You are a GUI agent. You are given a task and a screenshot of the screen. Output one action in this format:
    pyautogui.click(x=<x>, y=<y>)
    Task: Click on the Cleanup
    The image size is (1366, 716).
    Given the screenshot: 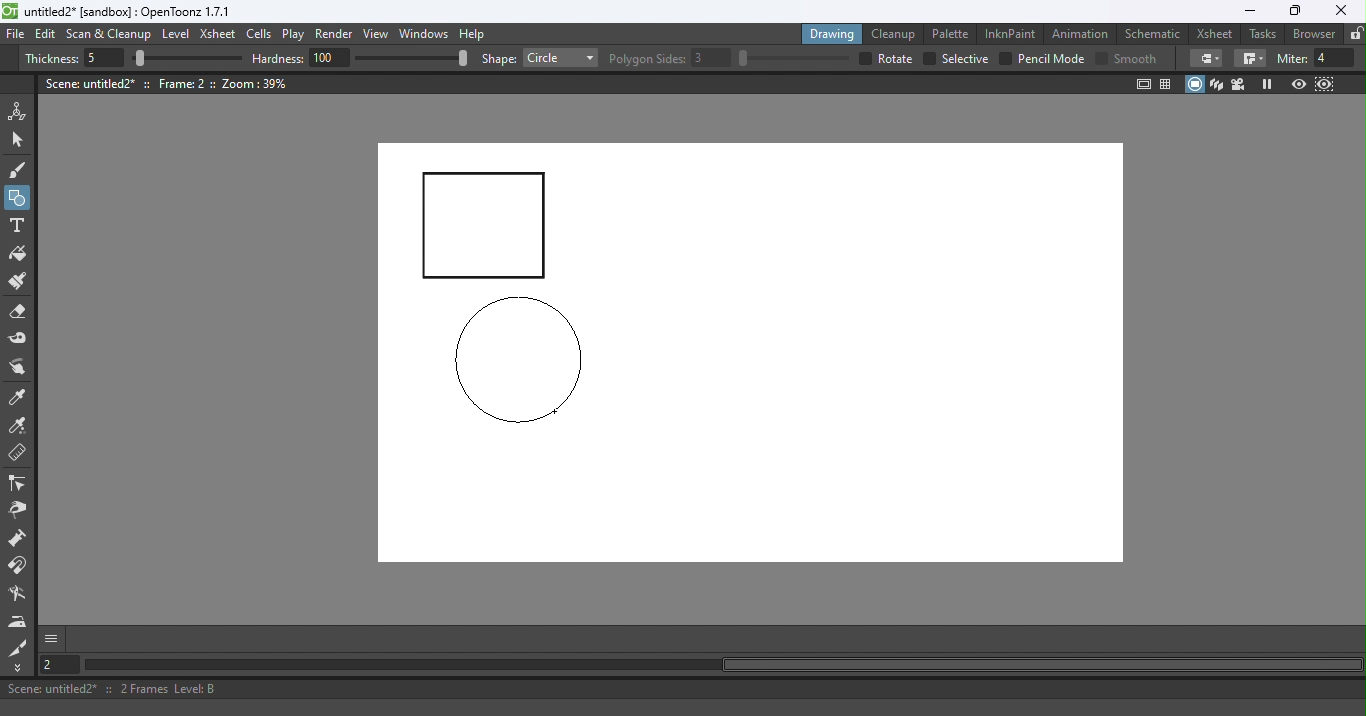 What is the action you would take?
    pyautogui.click(x=897, y=33)
    